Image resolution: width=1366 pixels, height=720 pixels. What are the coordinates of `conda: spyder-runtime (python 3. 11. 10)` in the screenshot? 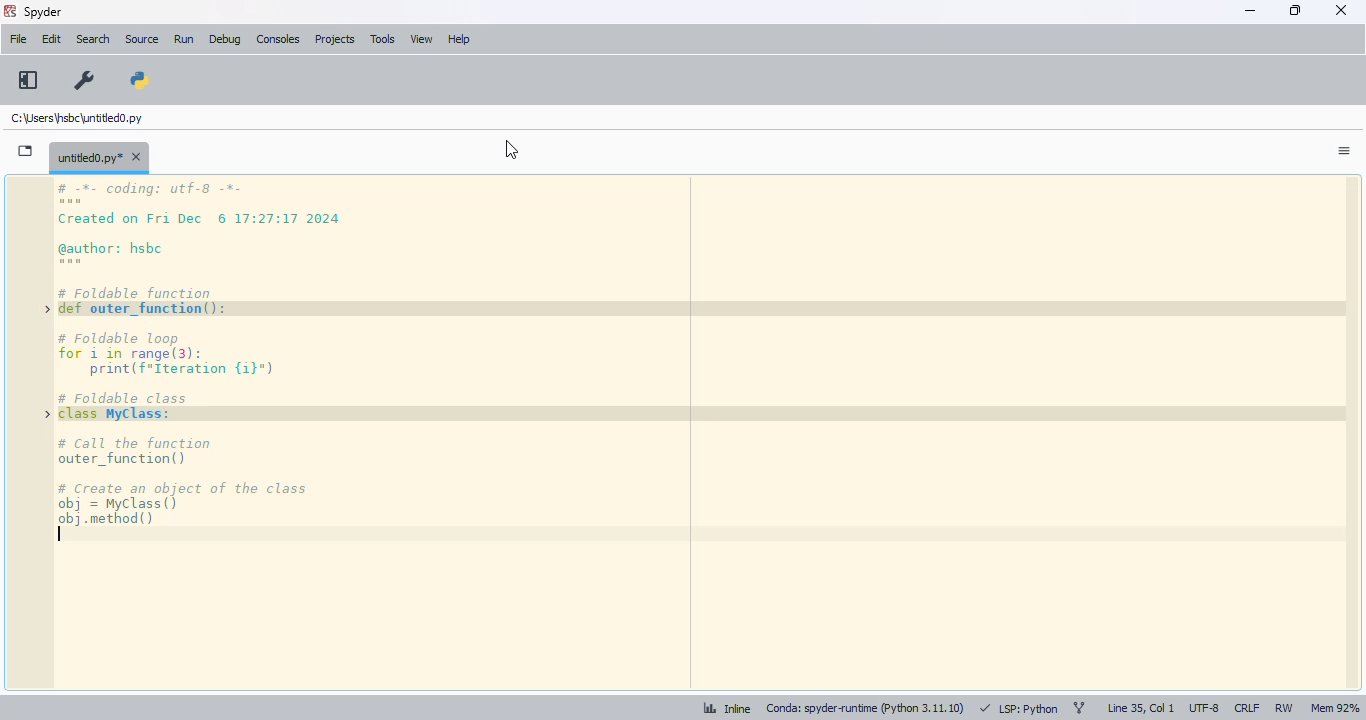 It's located at (863, 710).